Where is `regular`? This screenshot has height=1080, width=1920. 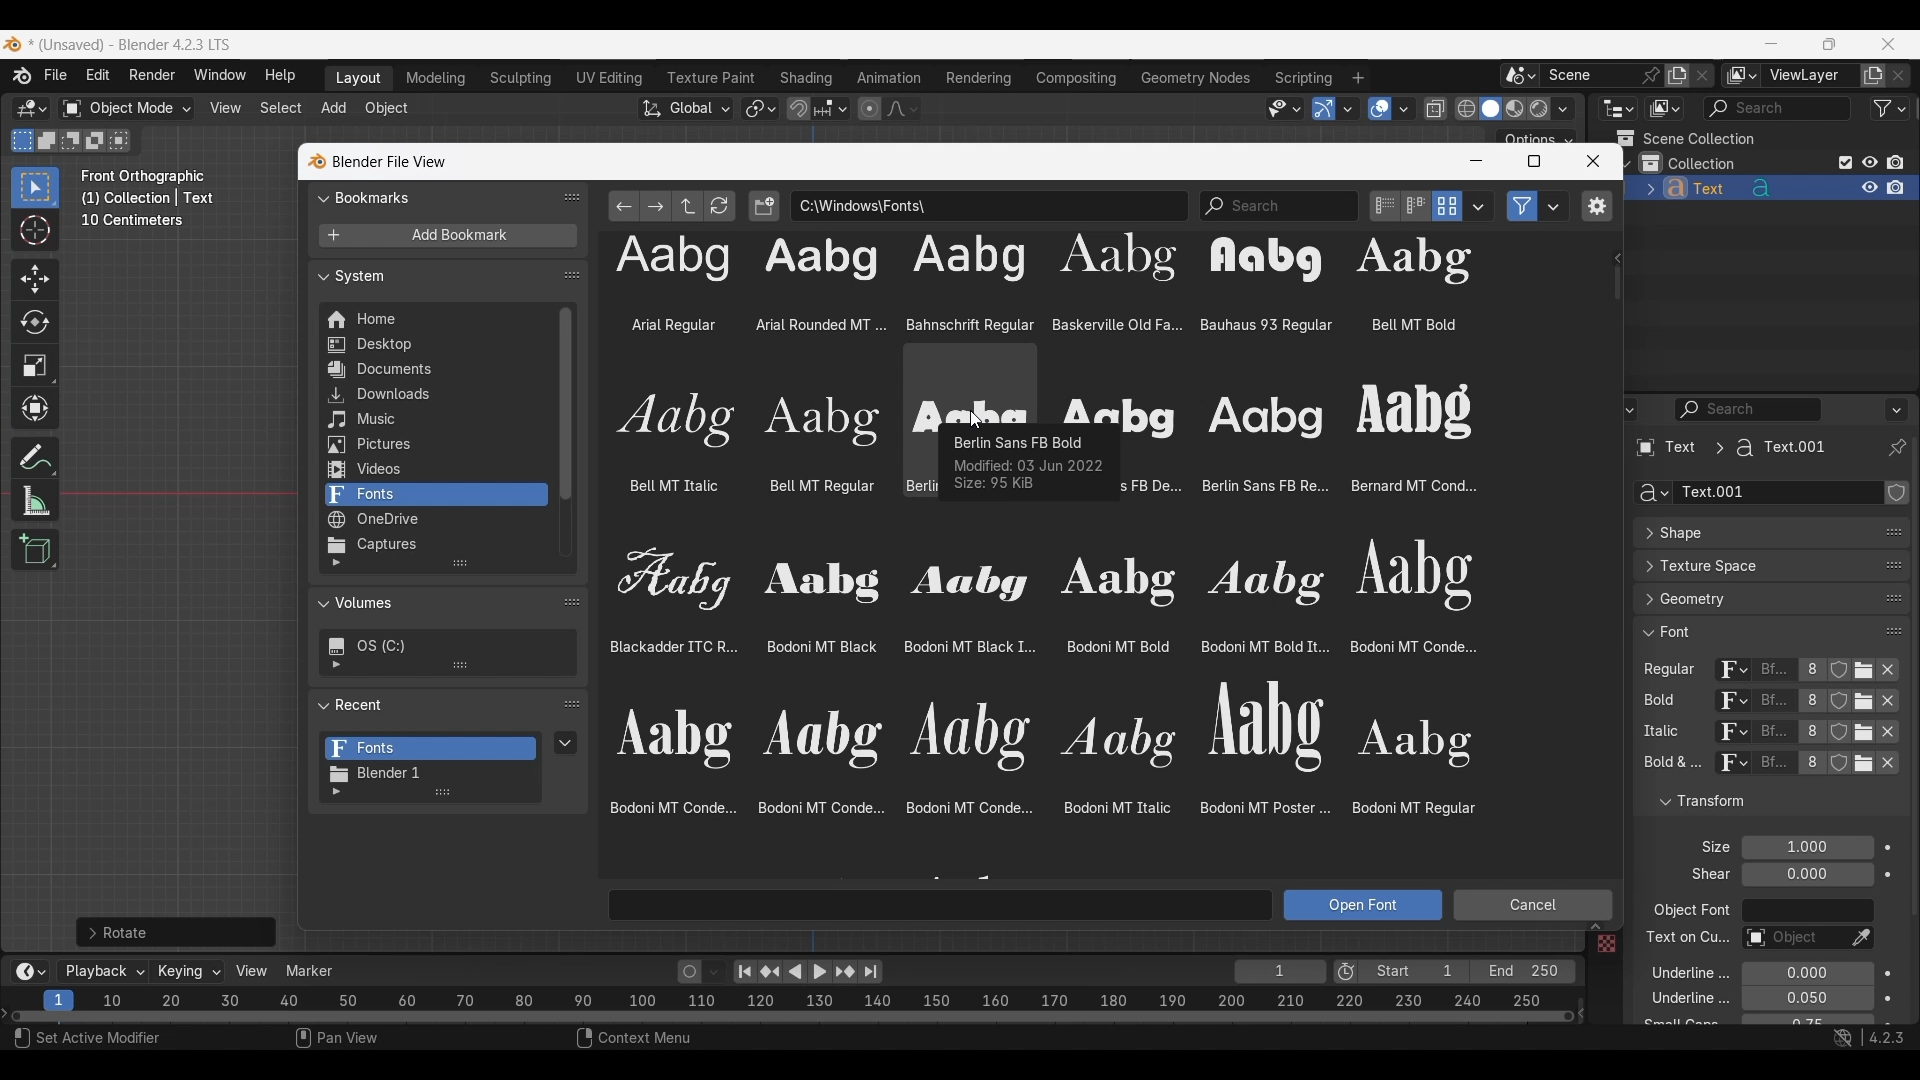 regular is located at coordinates (1674, 671).